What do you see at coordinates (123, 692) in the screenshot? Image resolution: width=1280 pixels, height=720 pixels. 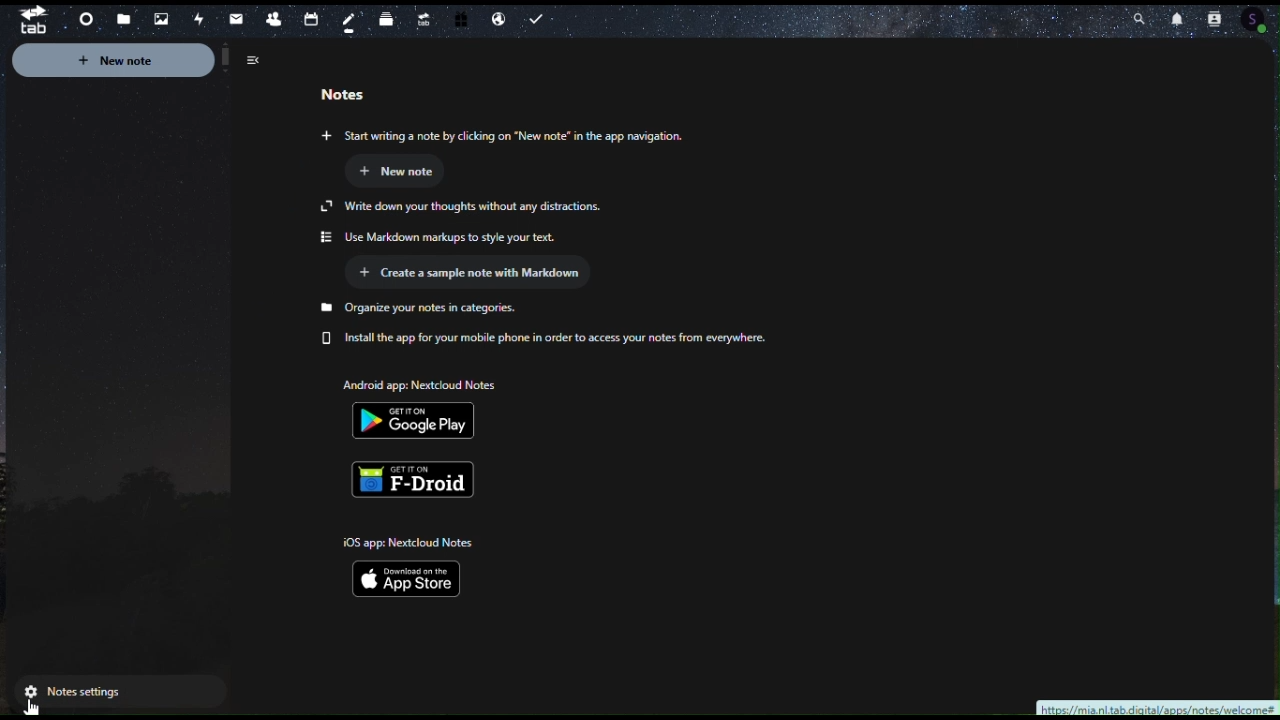 I see `Notes settings ` at bounding box center [123, 692].